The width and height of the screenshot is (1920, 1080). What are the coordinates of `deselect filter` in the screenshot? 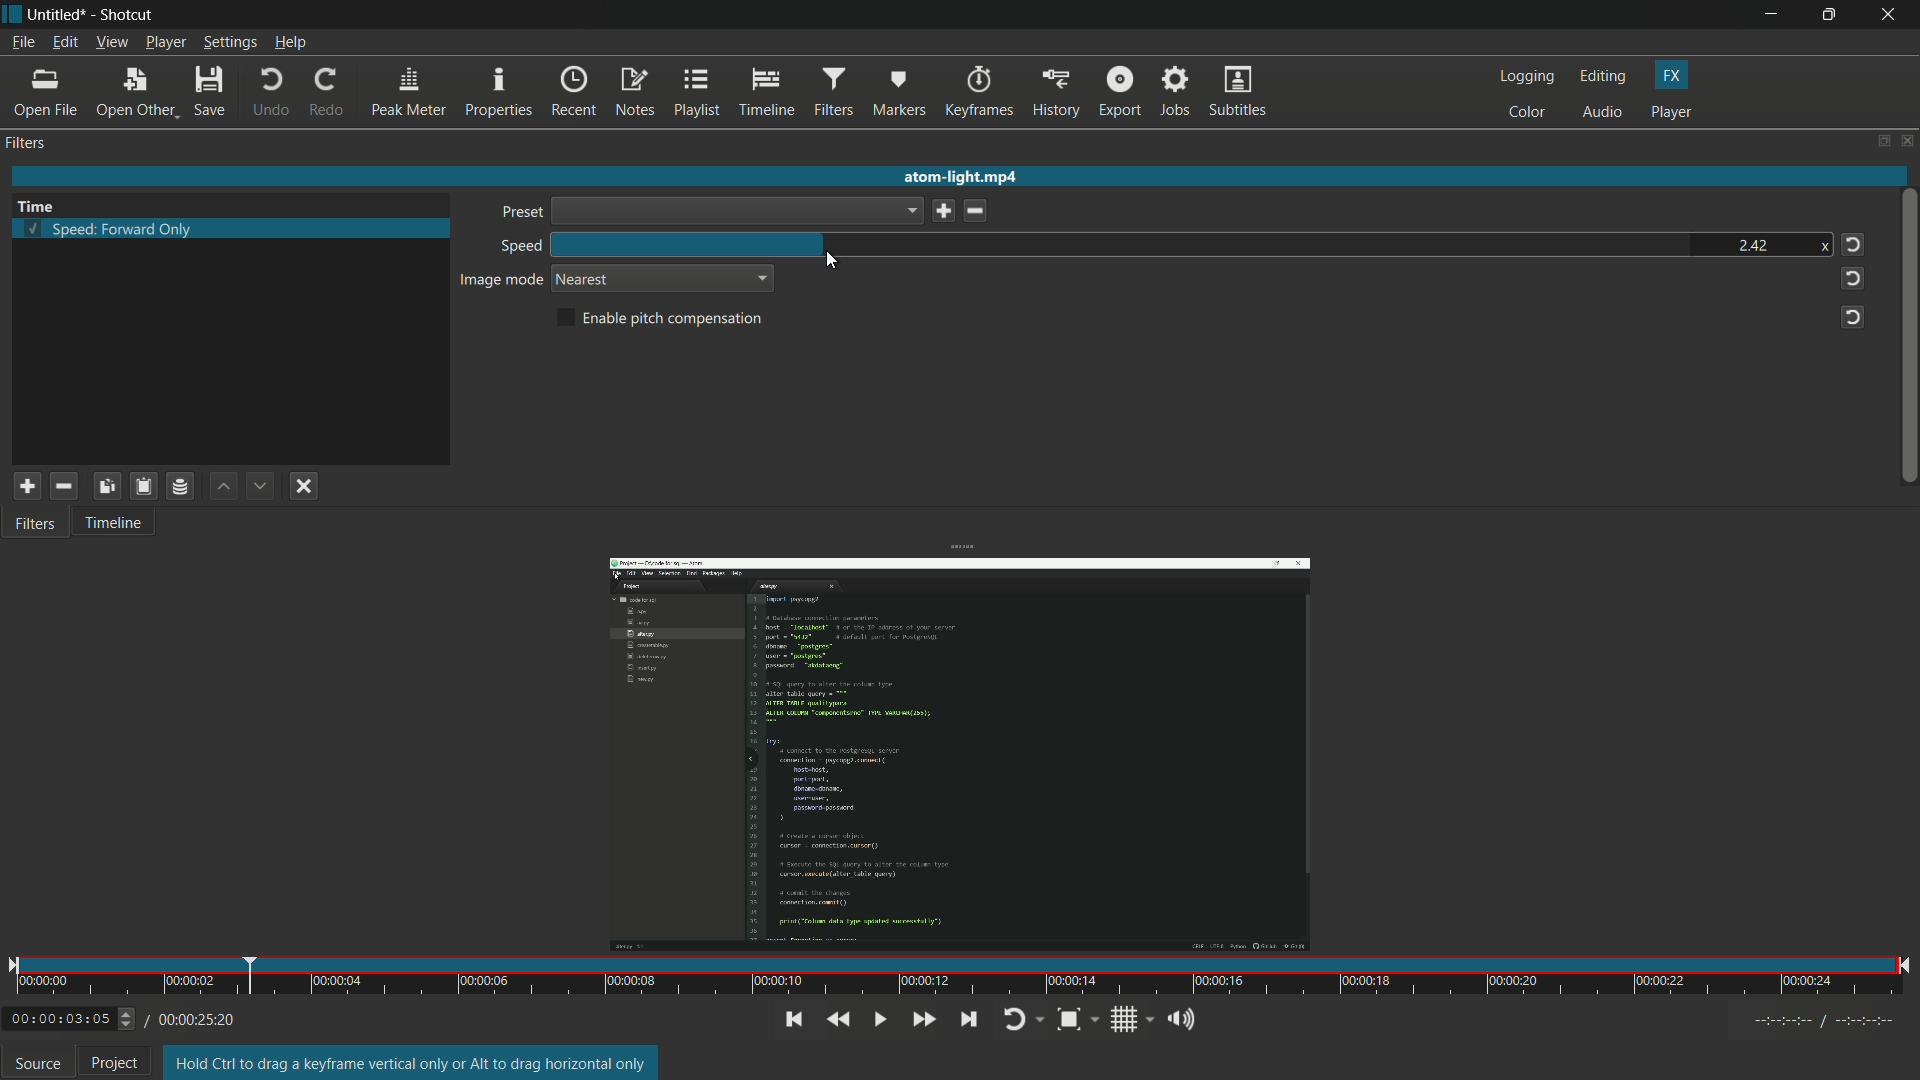 It's located at (304, 488).